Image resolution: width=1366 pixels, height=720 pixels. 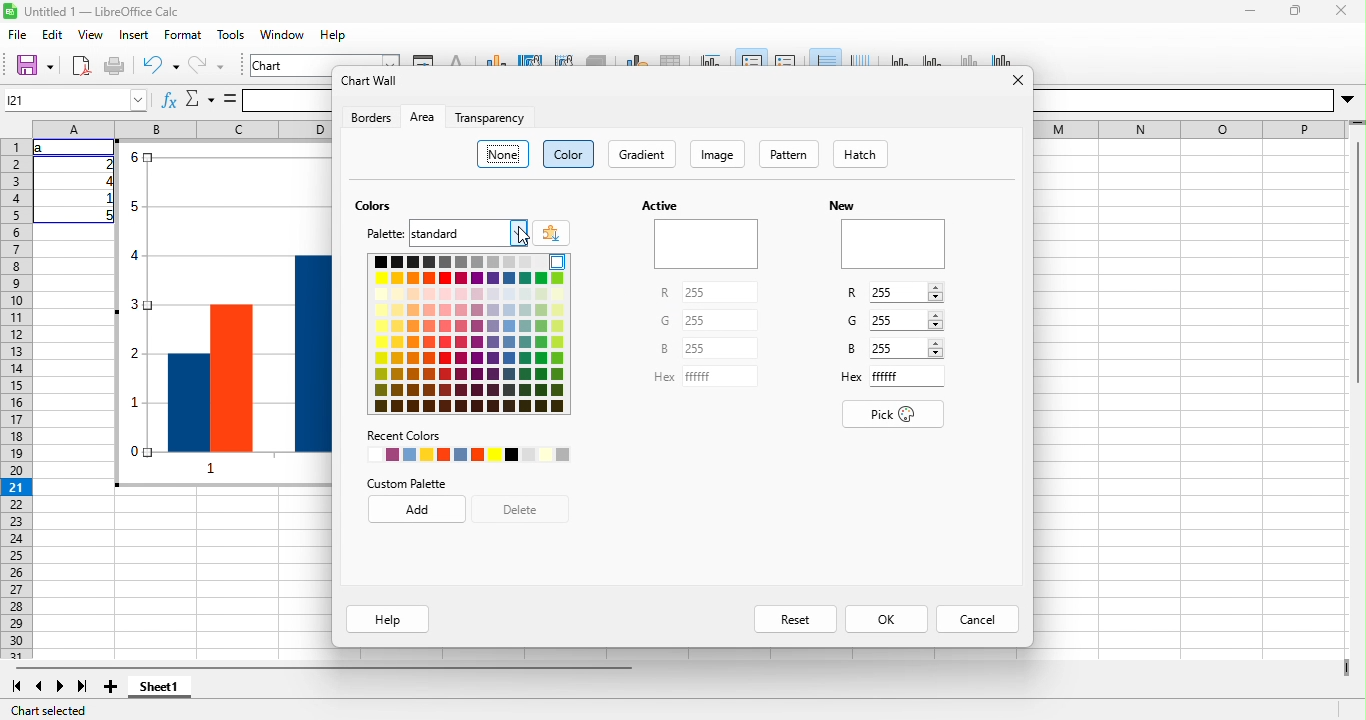 I want to click on Recent Colors, so click(x=404, y=436).